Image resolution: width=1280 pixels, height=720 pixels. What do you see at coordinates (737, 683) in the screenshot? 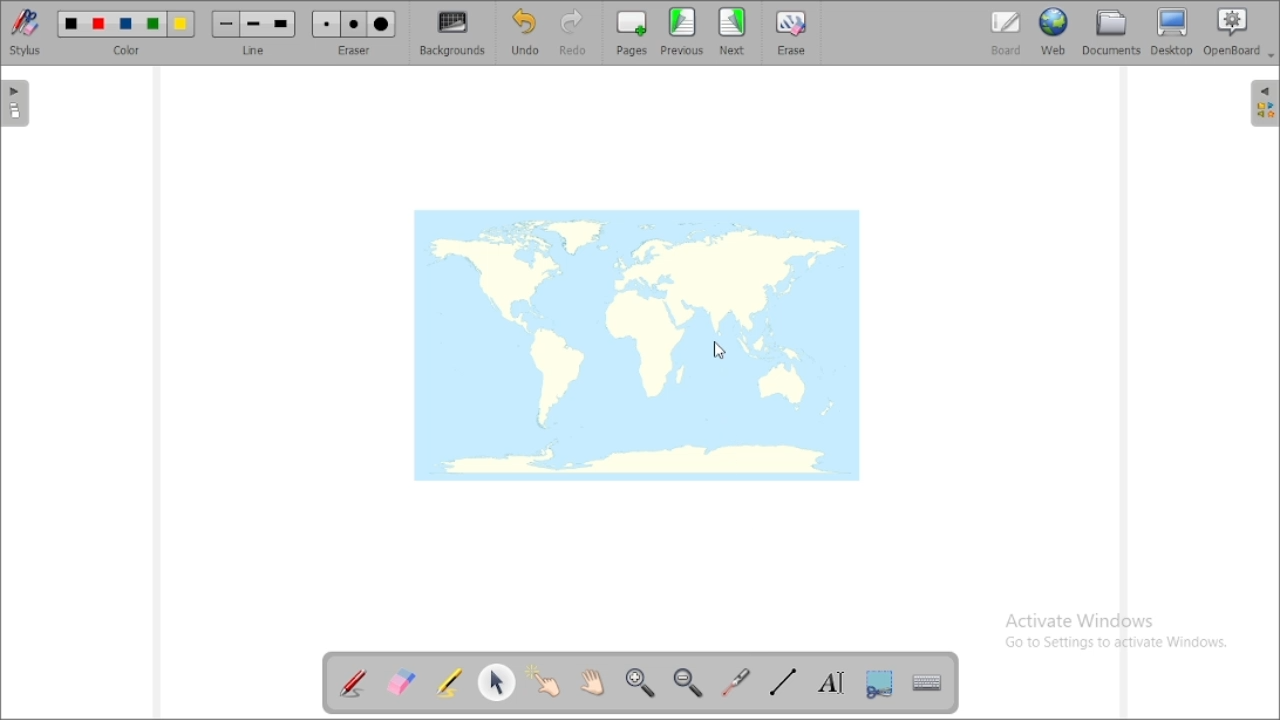
I see `virtual laser pointer` at bounding box center [737, 683].